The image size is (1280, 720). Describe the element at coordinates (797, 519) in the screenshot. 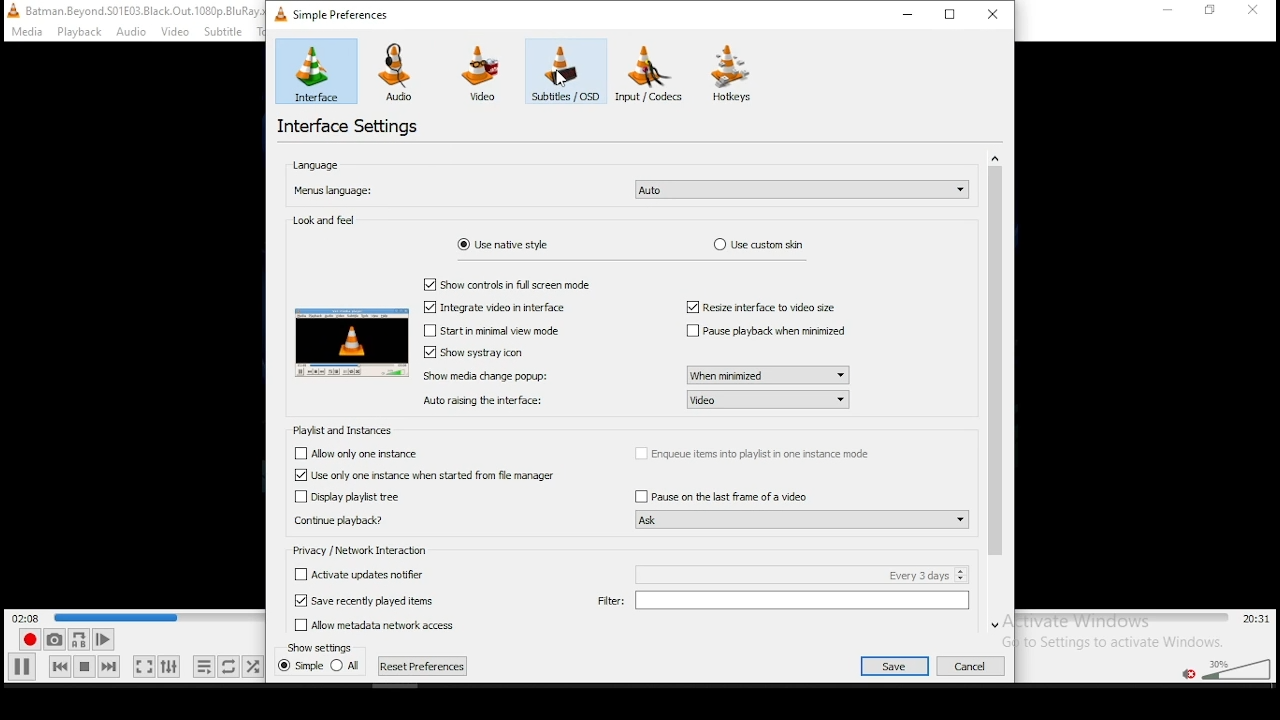

I see `` at that location.